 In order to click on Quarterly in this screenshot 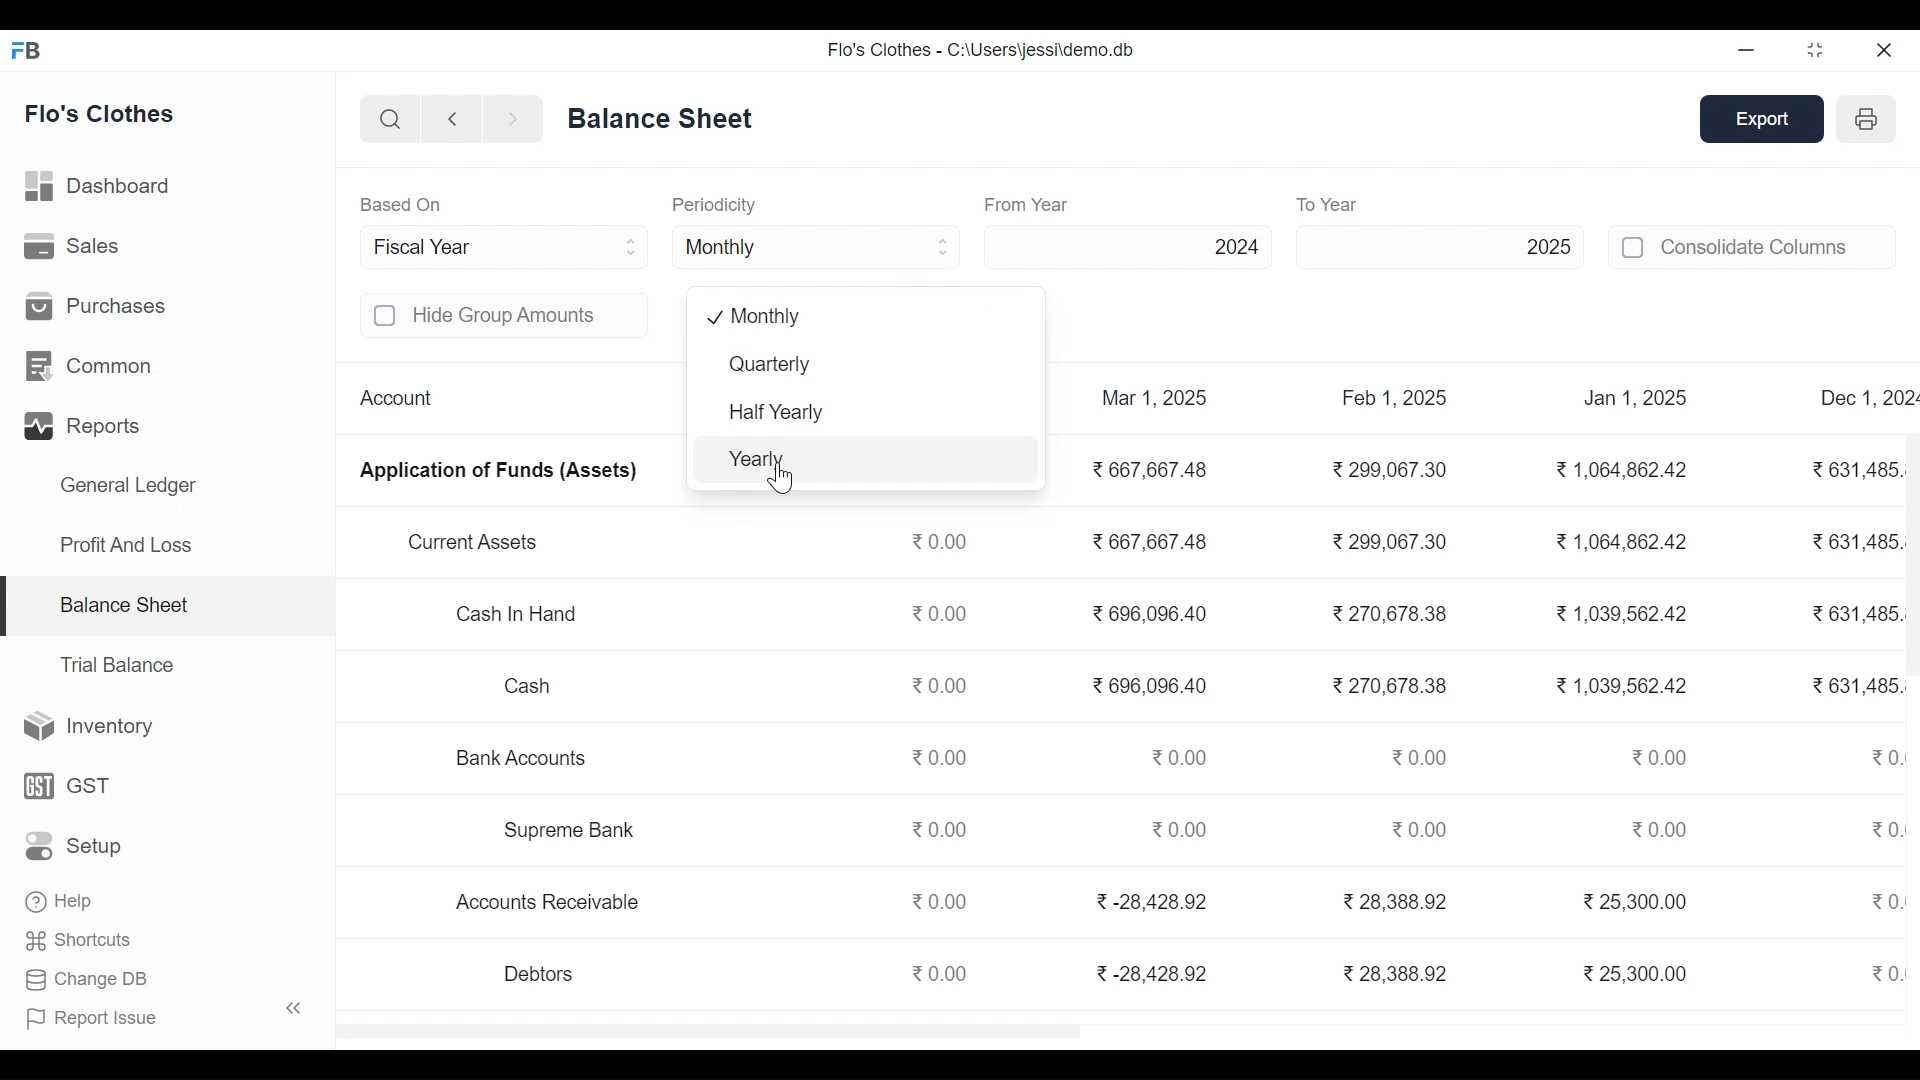, I will do `click(863, 367)`.